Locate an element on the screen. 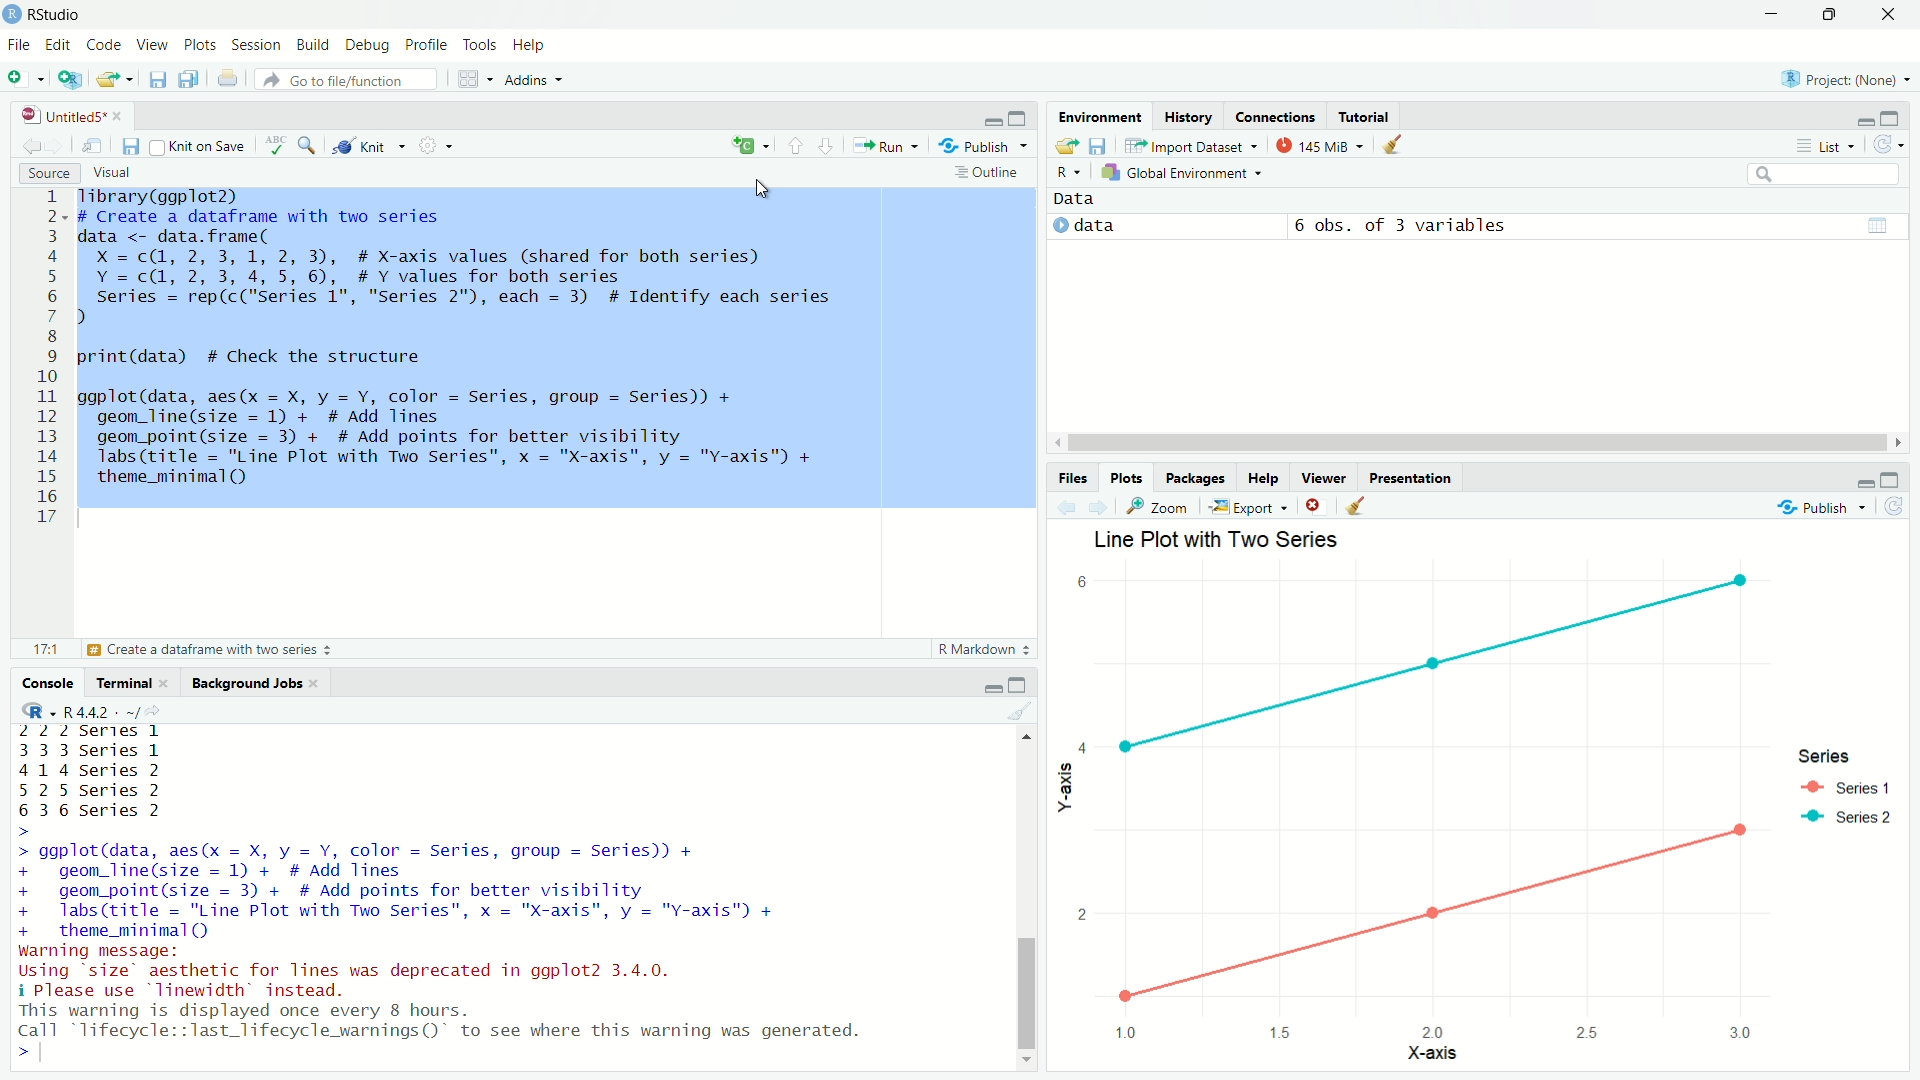  R 4.4.2 is located at coordinates (96, 711).